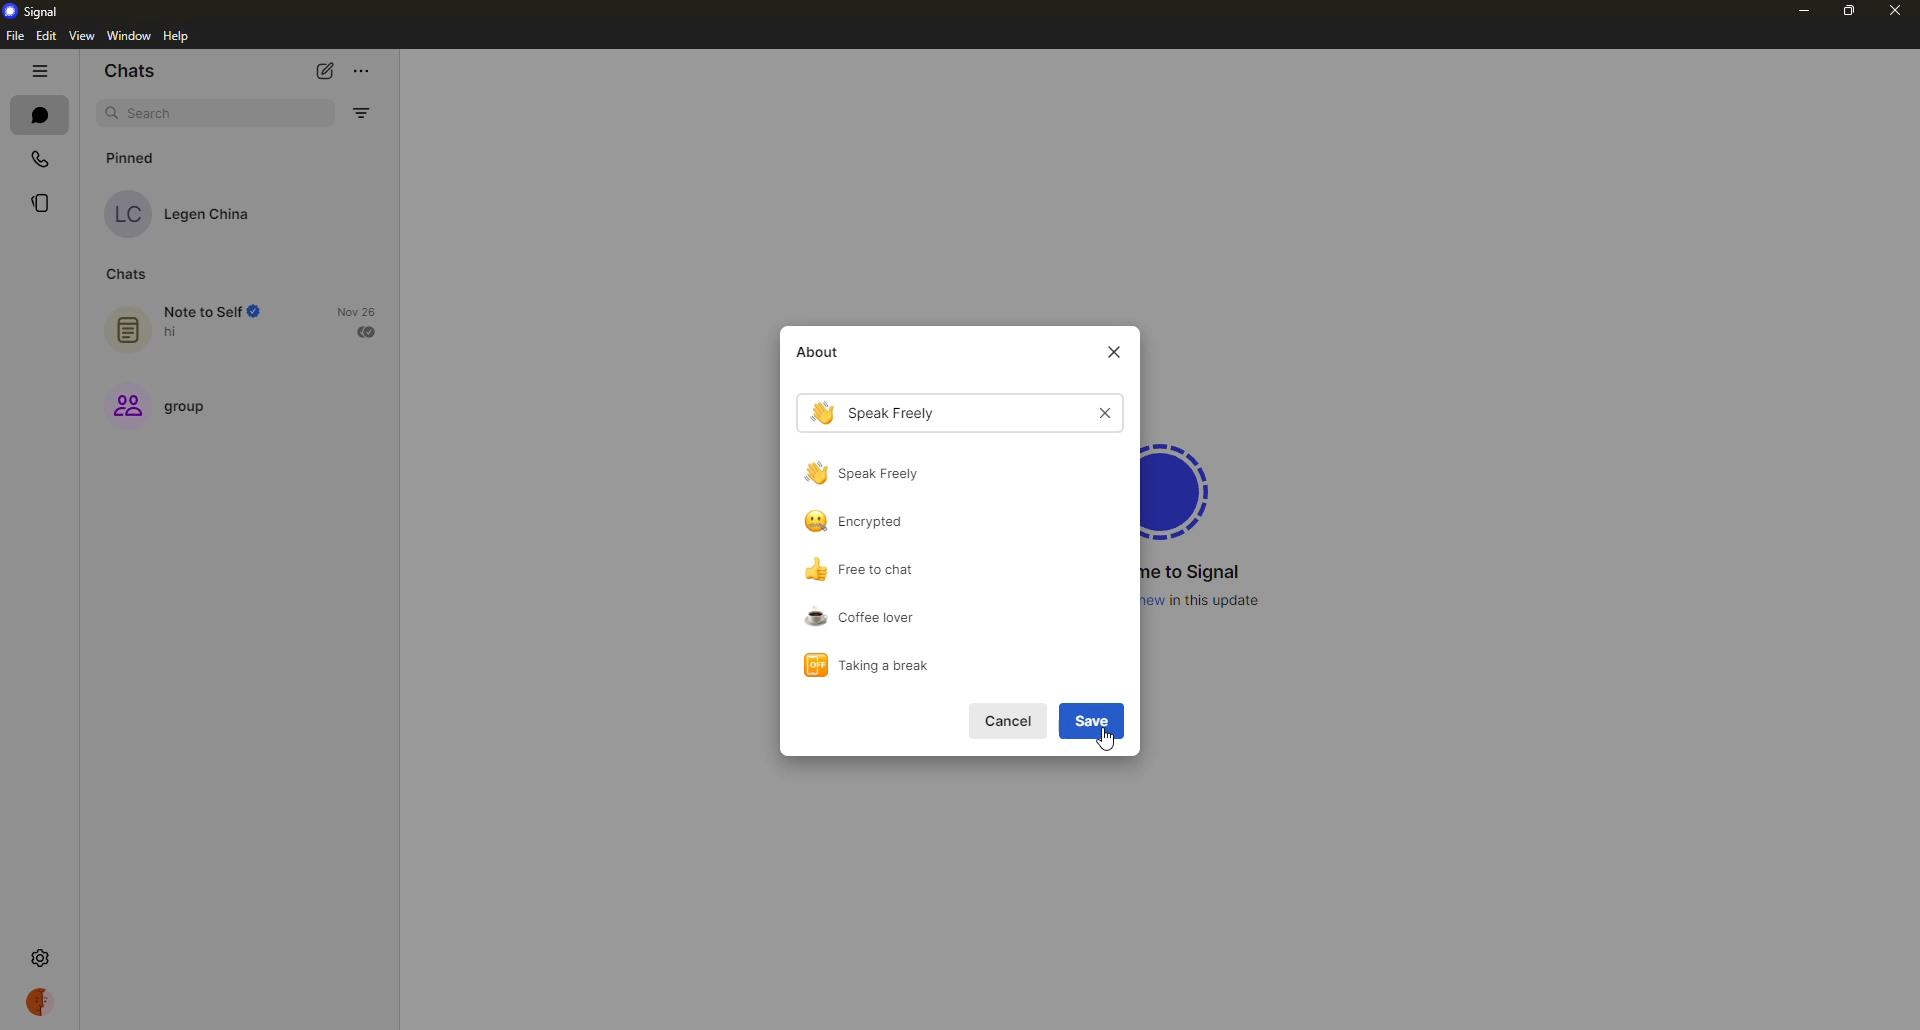 Image resolution: width=1920 pixels, height=1030 pixels. I want to click on pinned, so click(136, 157).